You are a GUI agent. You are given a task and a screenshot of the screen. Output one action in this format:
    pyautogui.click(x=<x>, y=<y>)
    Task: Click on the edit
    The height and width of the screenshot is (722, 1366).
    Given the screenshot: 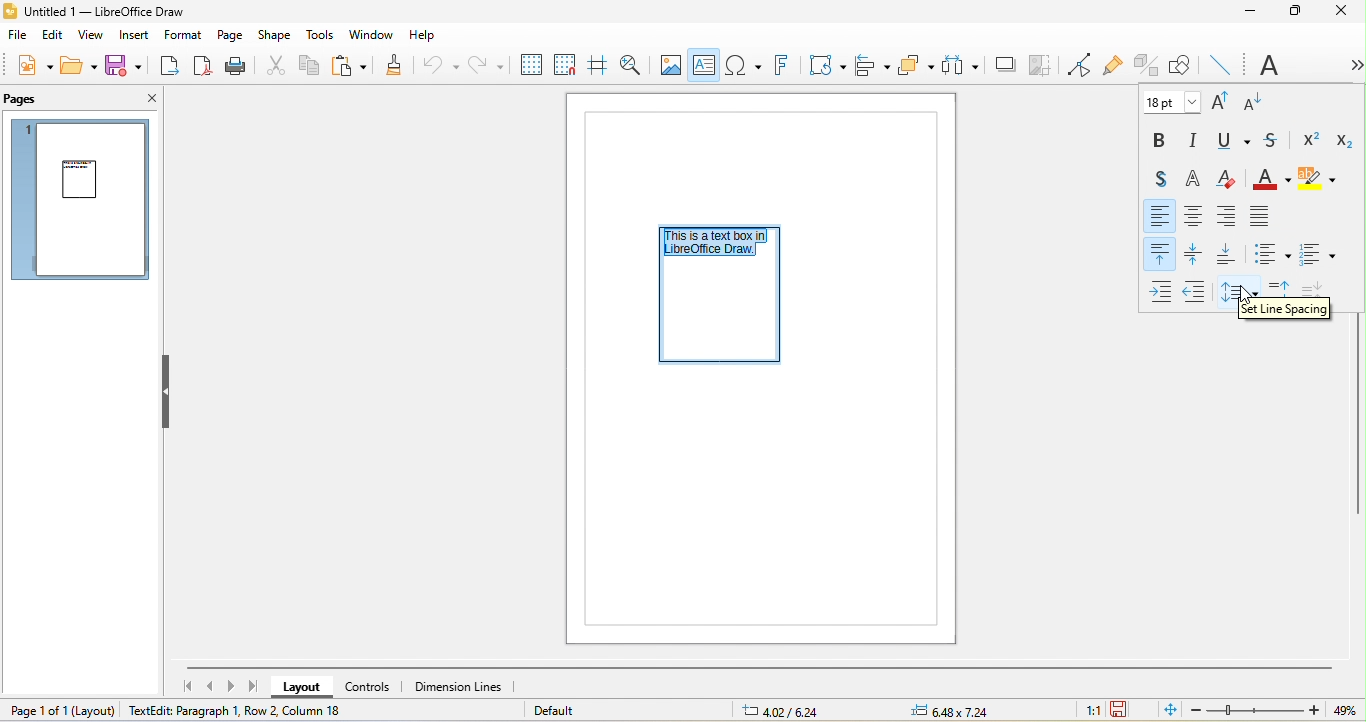 What is the action you would take?
    pyautogui.click(x=53, y=36)
    